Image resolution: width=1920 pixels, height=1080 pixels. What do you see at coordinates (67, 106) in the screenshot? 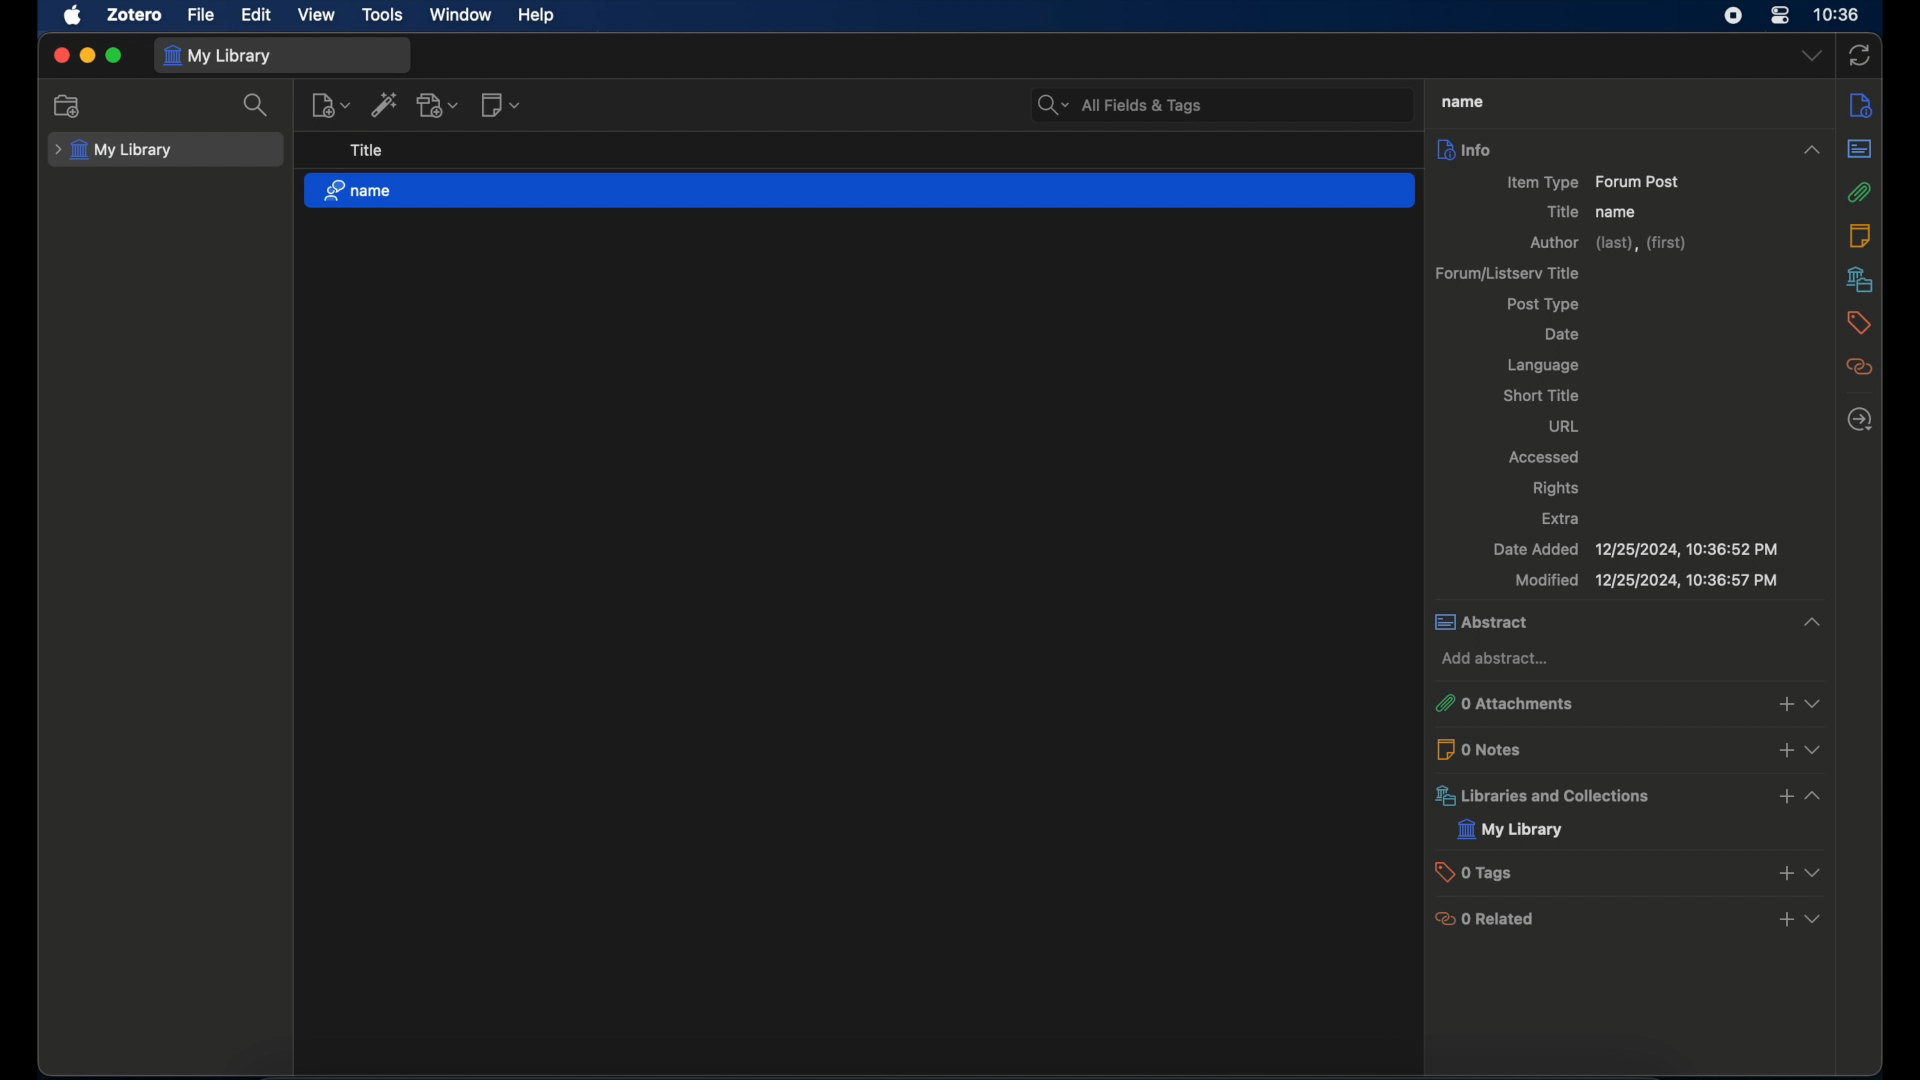
I see `new collection` at bounding box center [67, 106].